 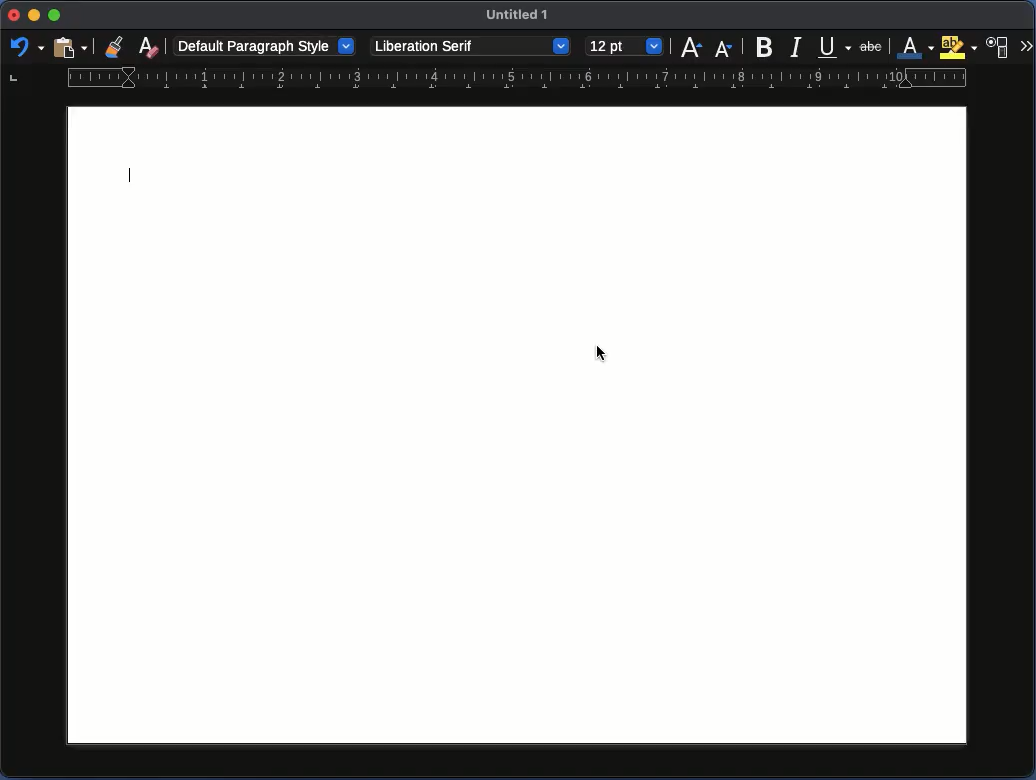 I want to click on Ruler, so click(x=488, y=80).